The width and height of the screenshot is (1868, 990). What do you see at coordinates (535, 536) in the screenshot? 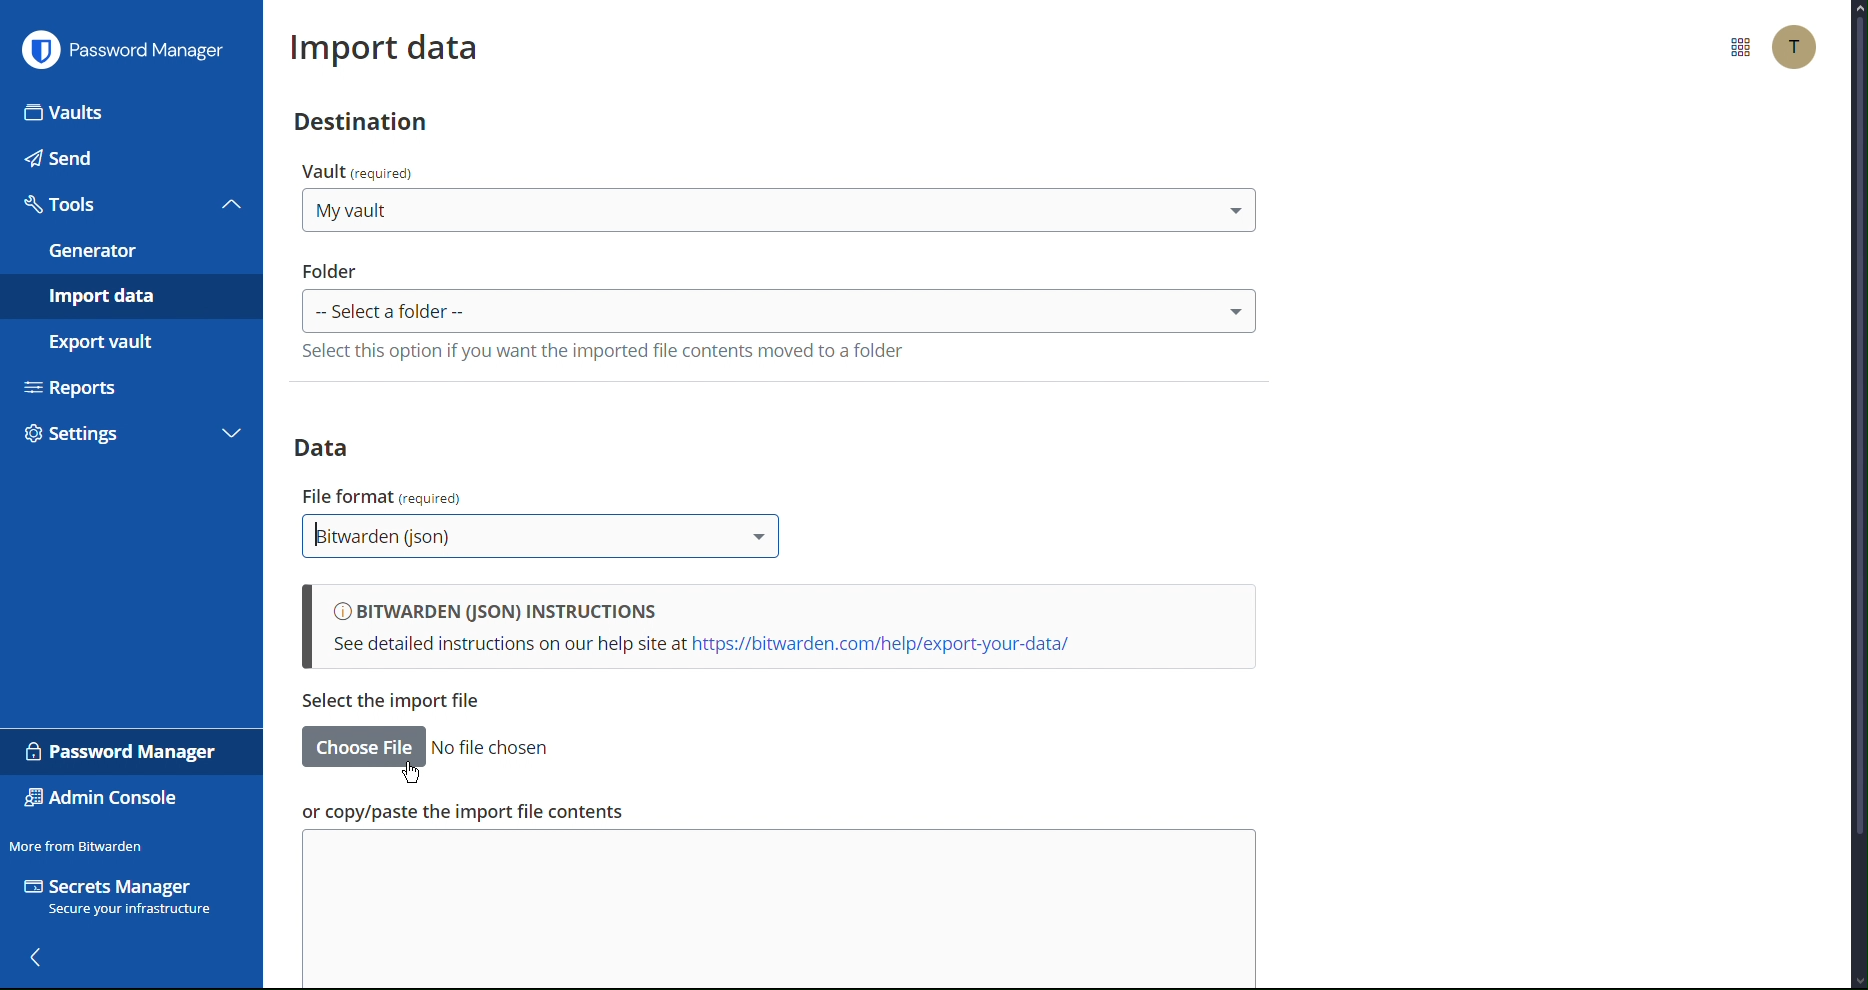
I see `Bitwarden (json)` at bounding box center [535, 536].